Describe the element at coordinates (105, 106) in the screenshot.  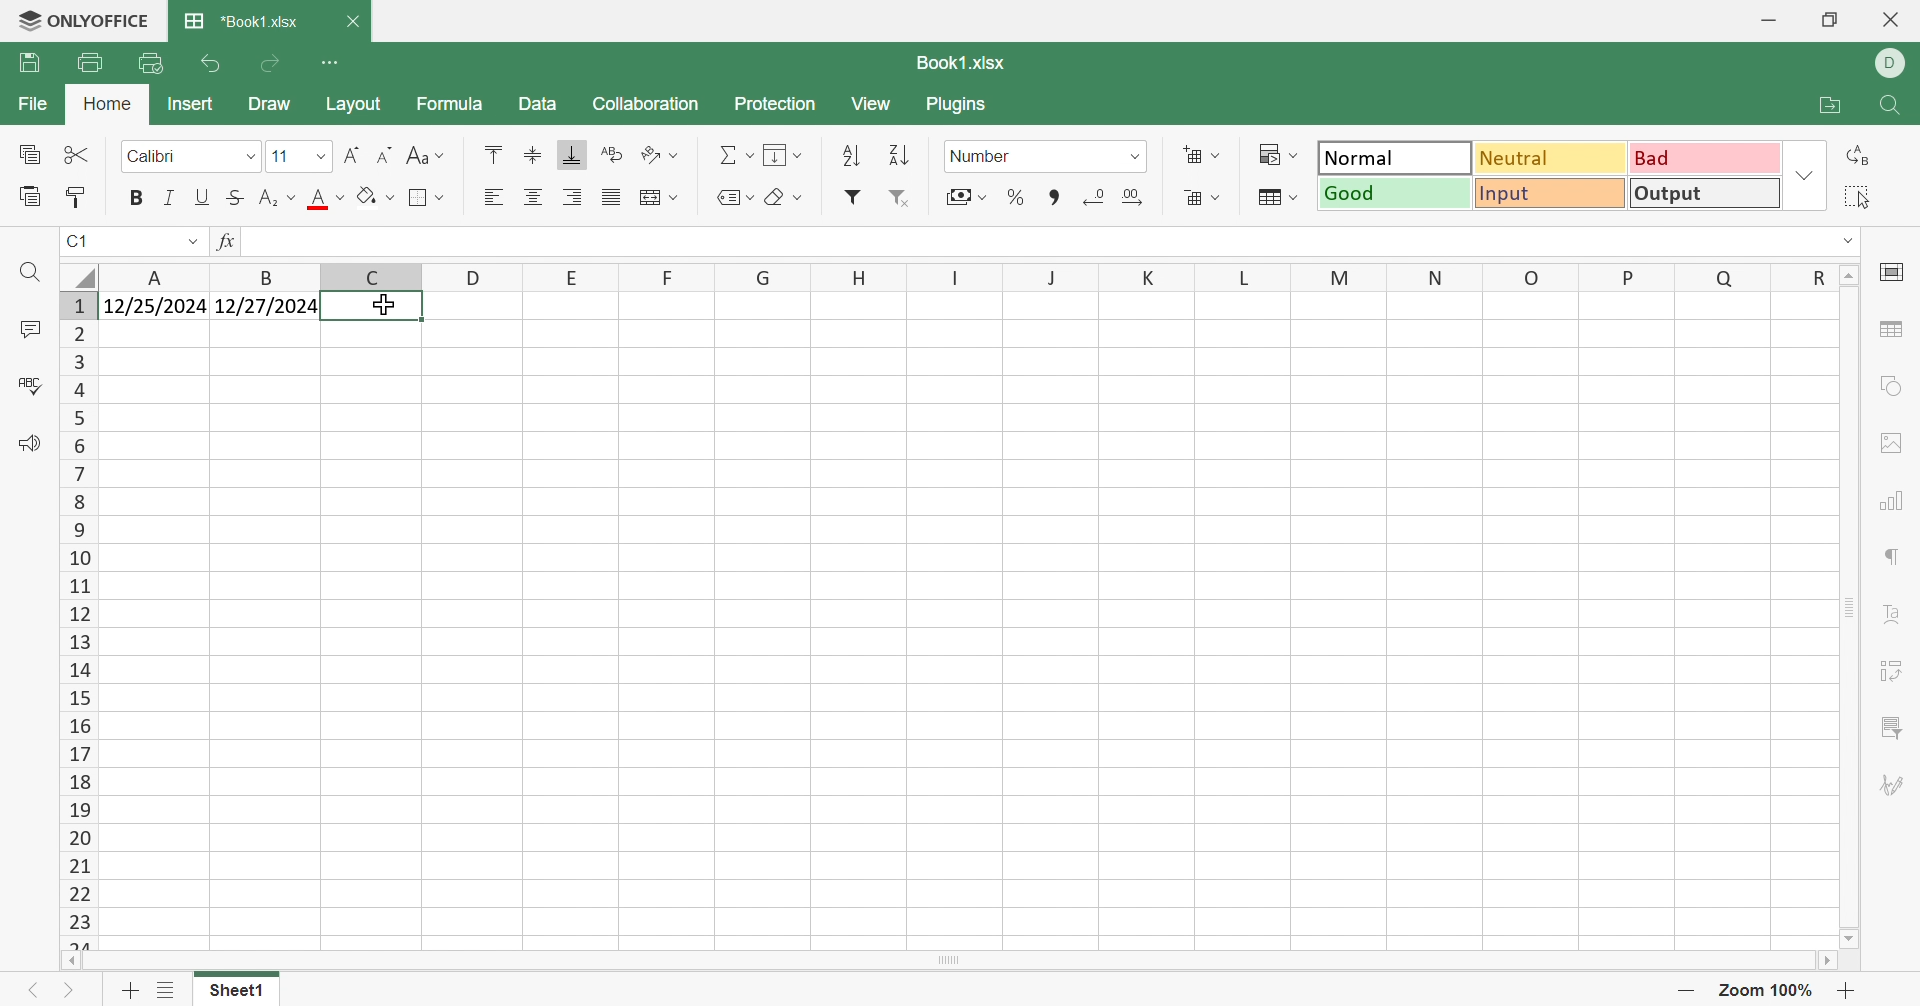
I see `Home` at that location.